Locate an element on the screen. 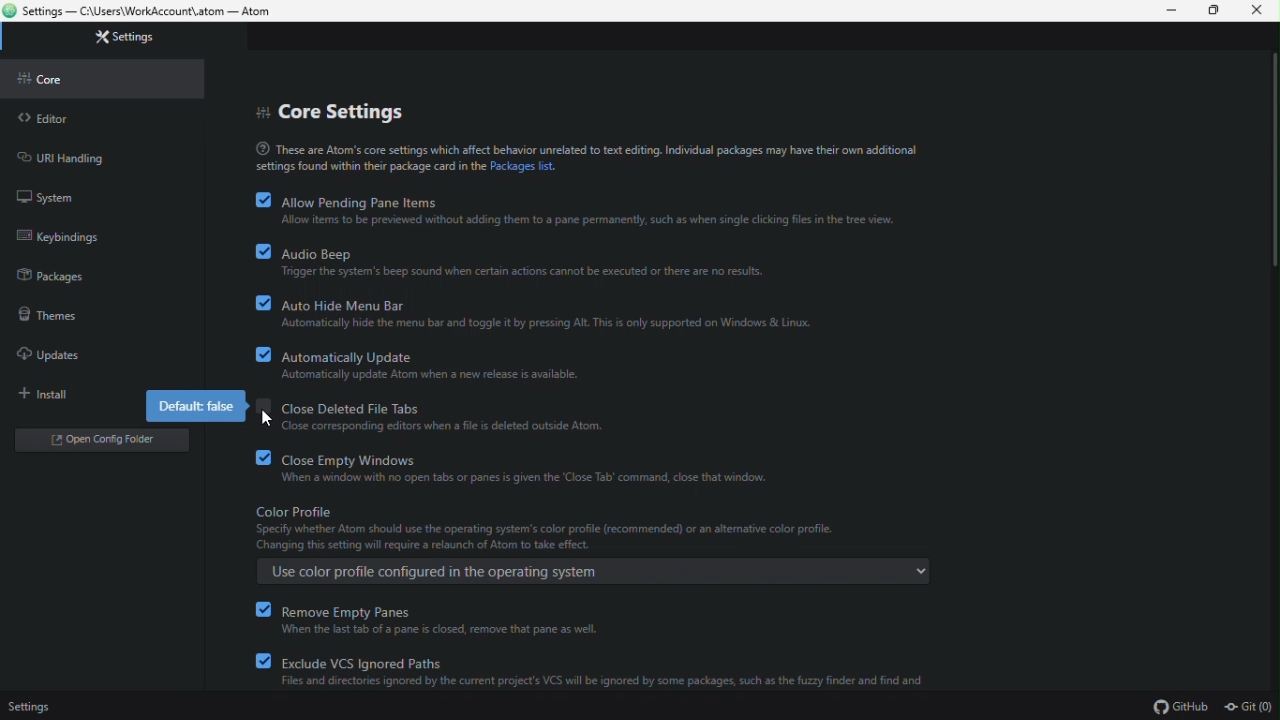  text is located at coordinates (587, 155).